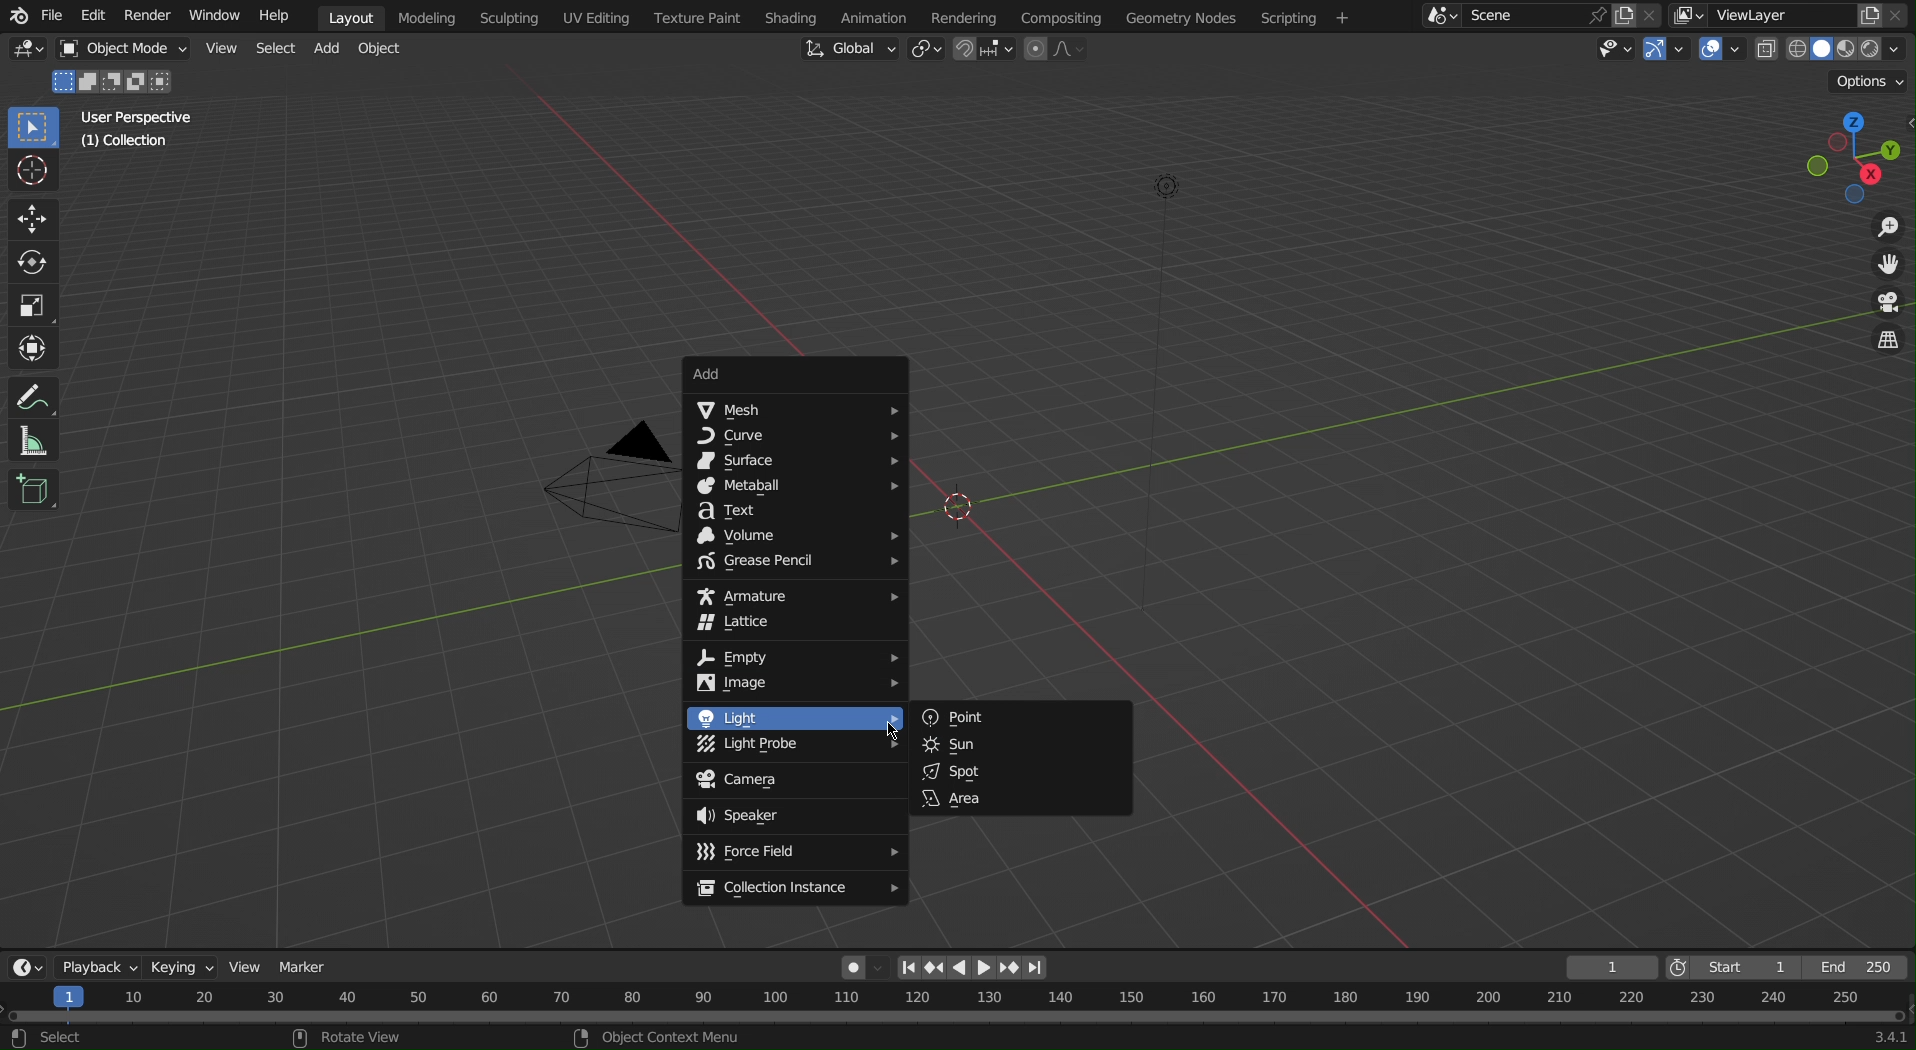 The image size is (1916, 1050). Describe the element at coordinates (34, 306) in the screenshot. I see `Scale` at that location.